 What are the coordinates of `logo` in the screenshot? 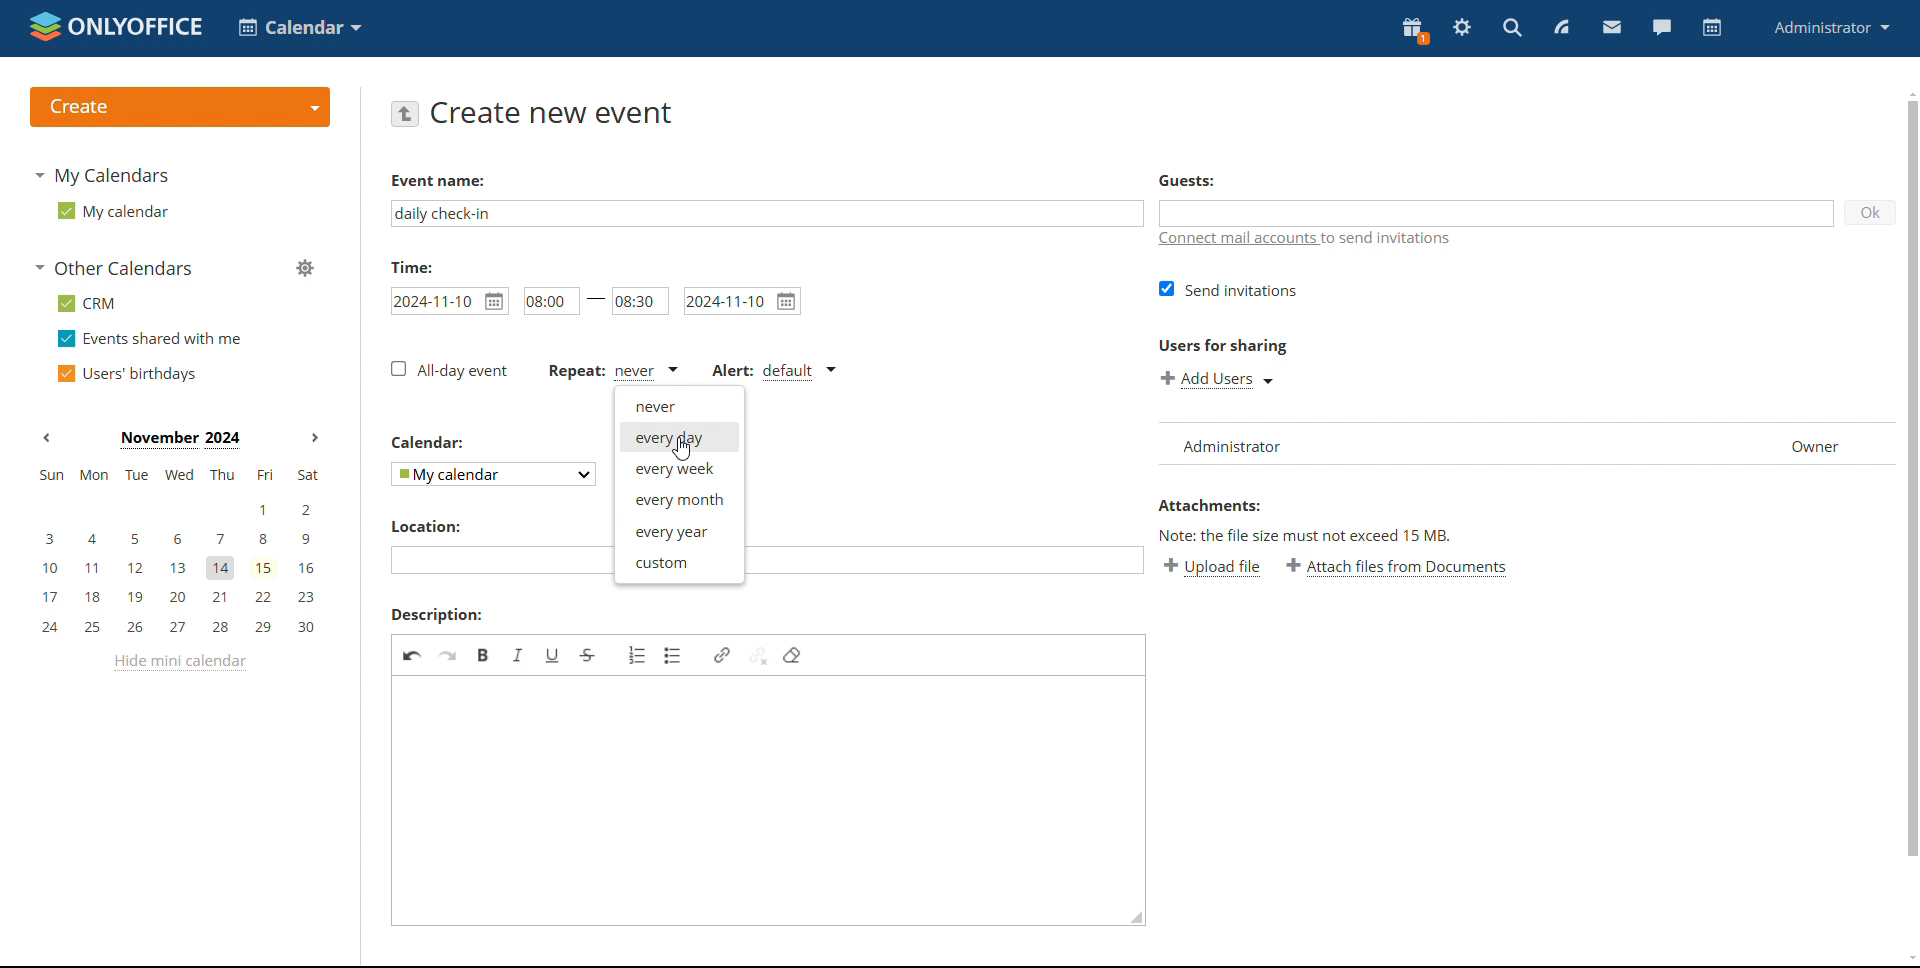 It's located at (116, 26).